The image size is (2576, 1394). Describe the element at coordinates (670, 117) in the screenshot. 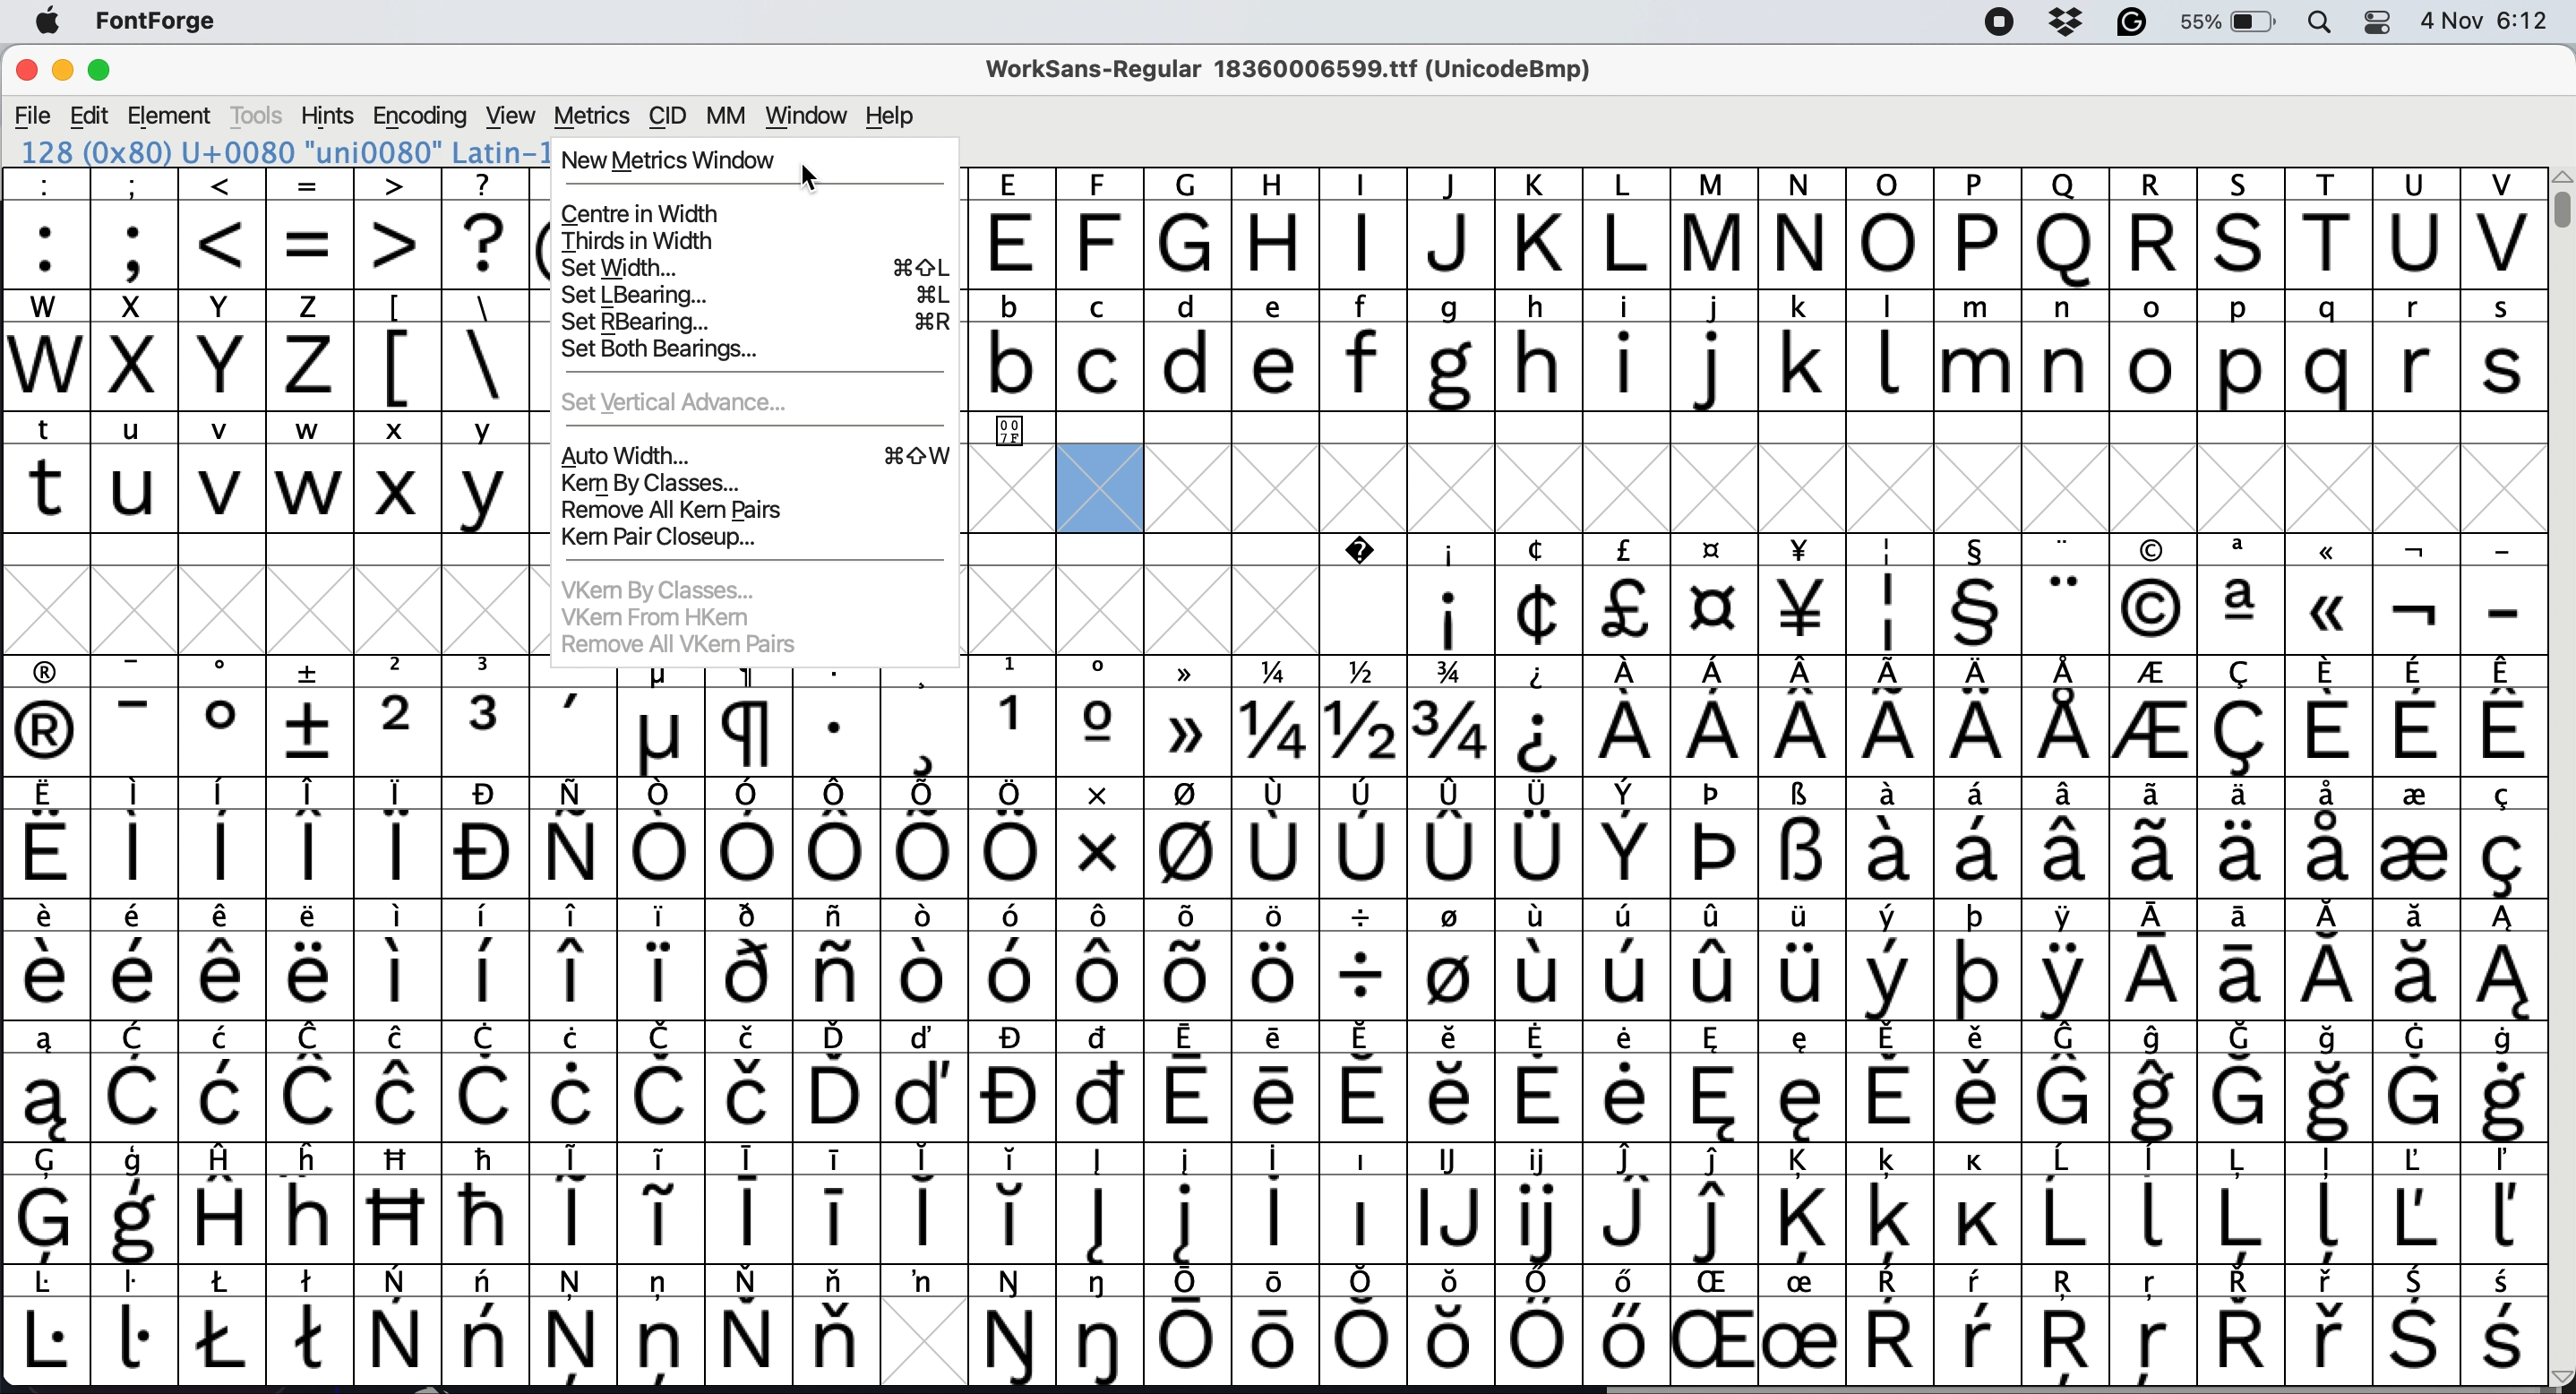

I see `CID` at that location.